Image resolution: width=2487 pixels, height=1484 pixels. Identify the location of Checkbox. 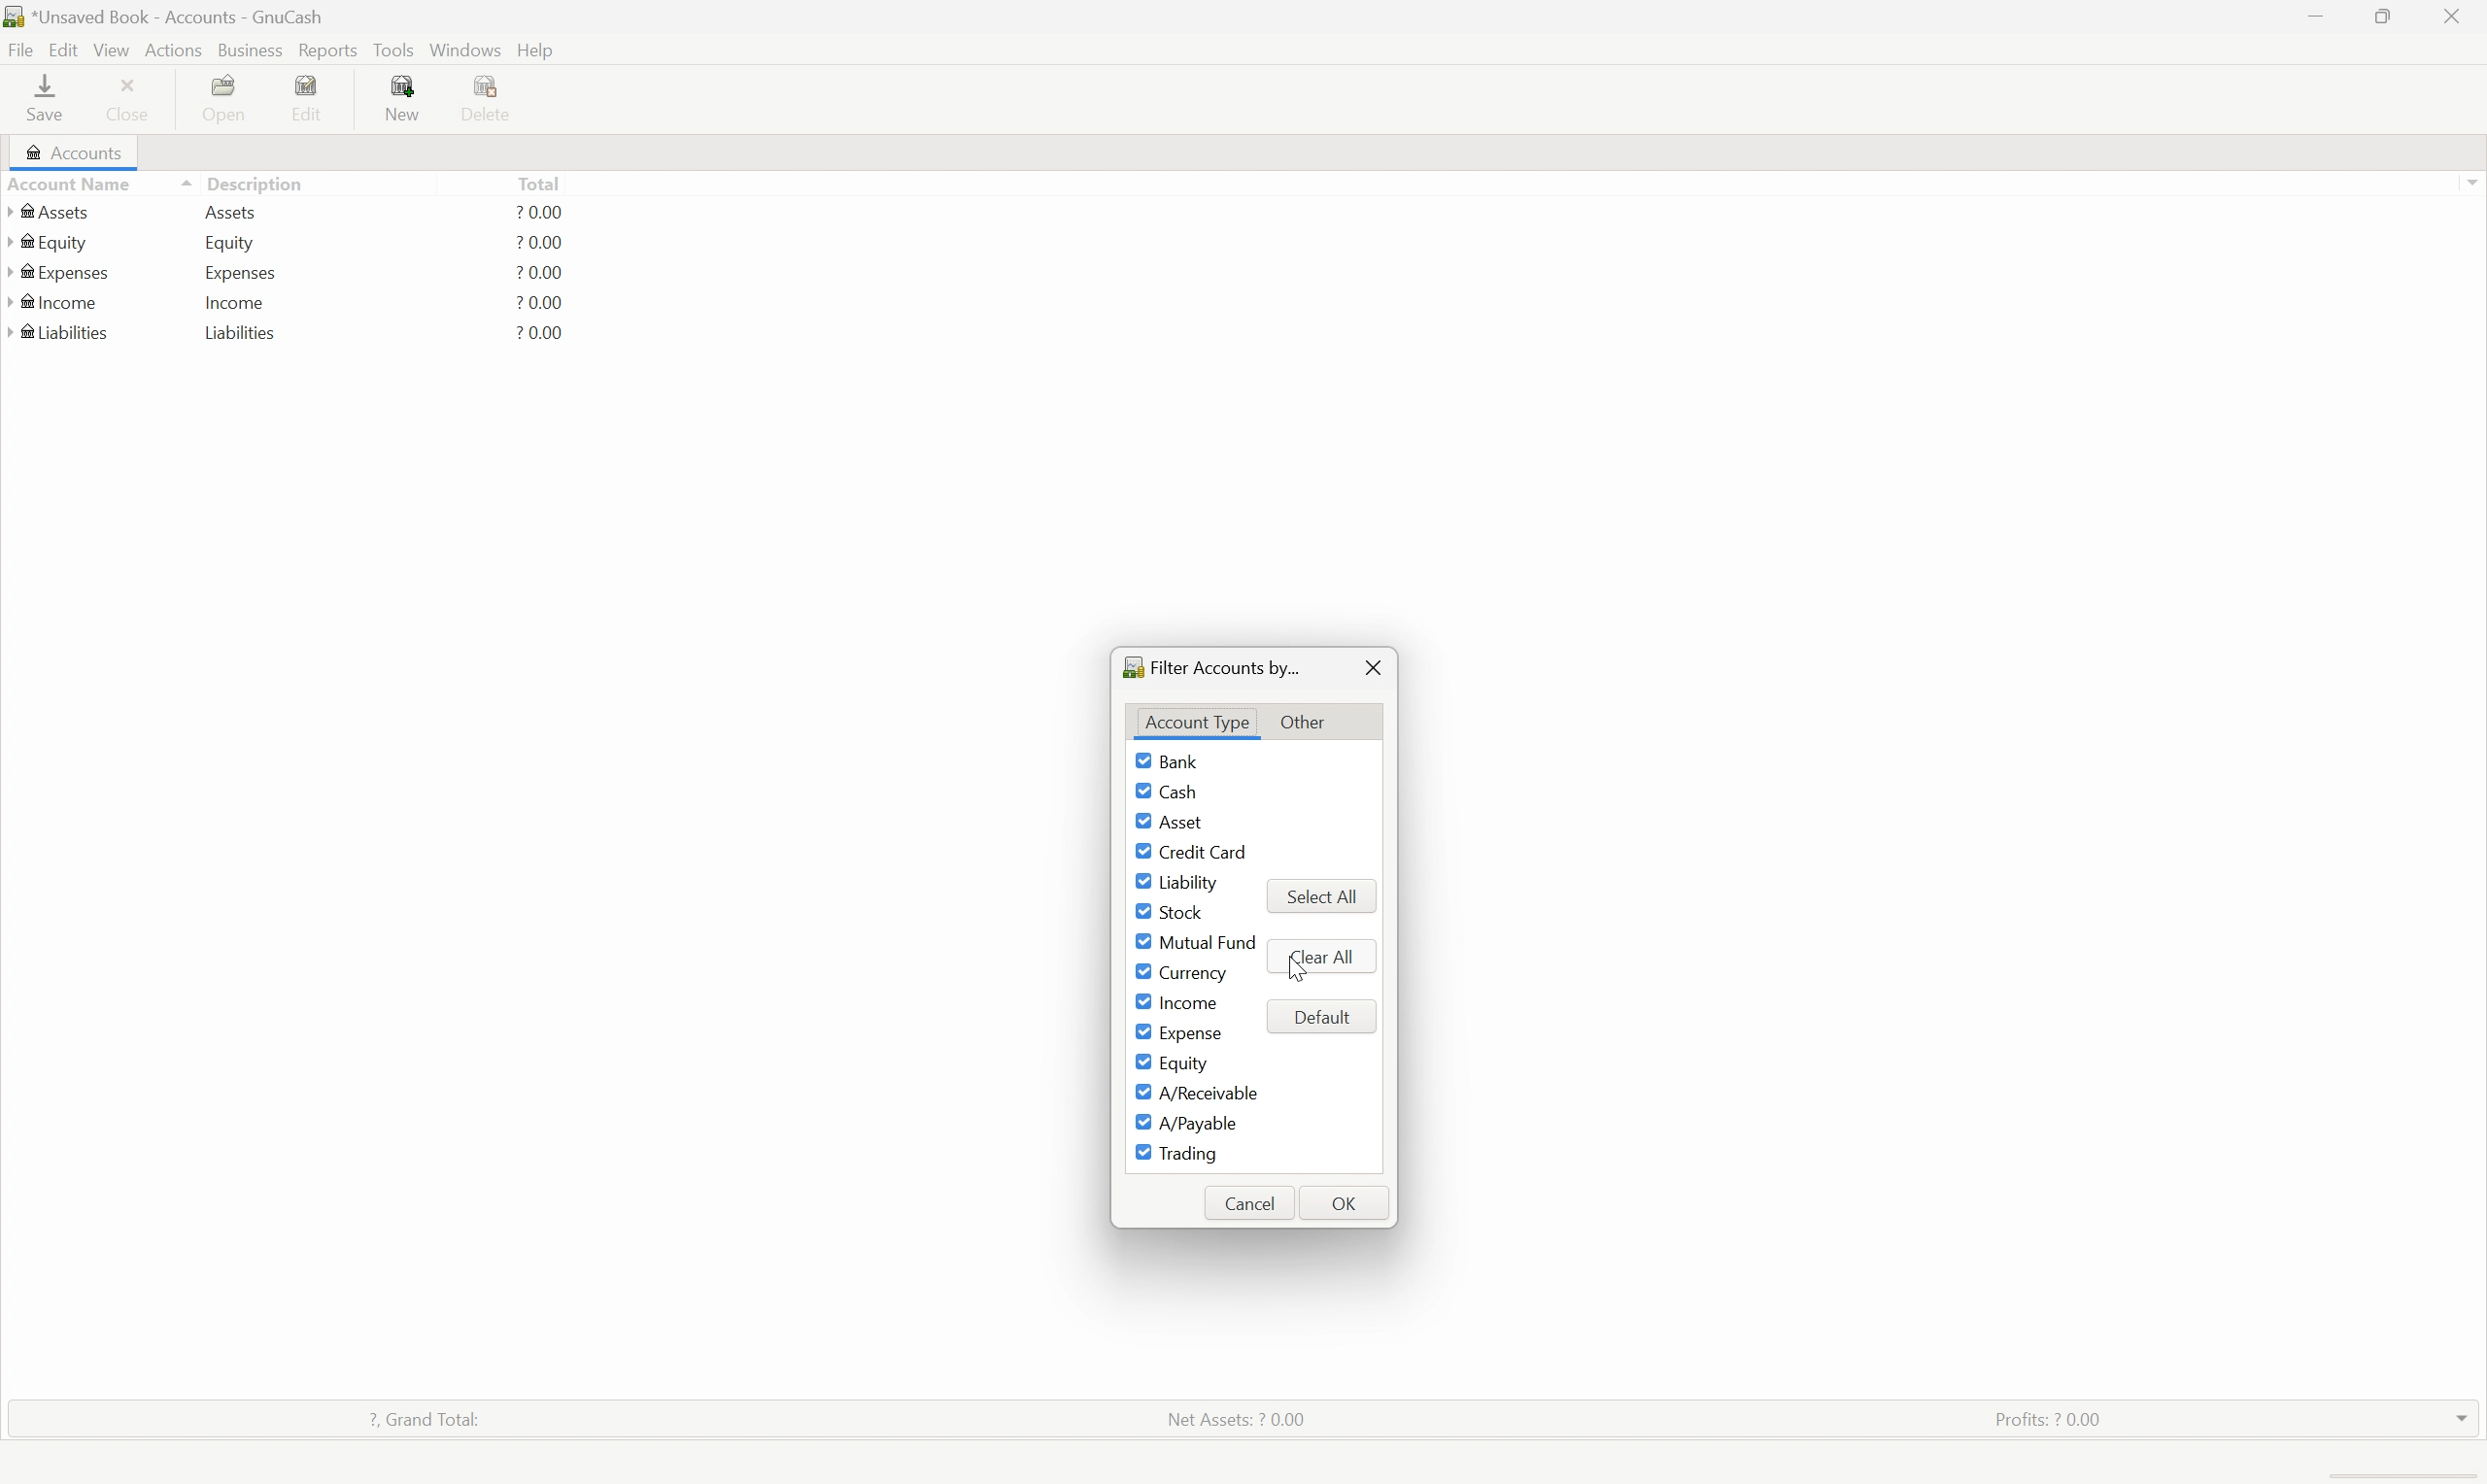
(1140, 1030).